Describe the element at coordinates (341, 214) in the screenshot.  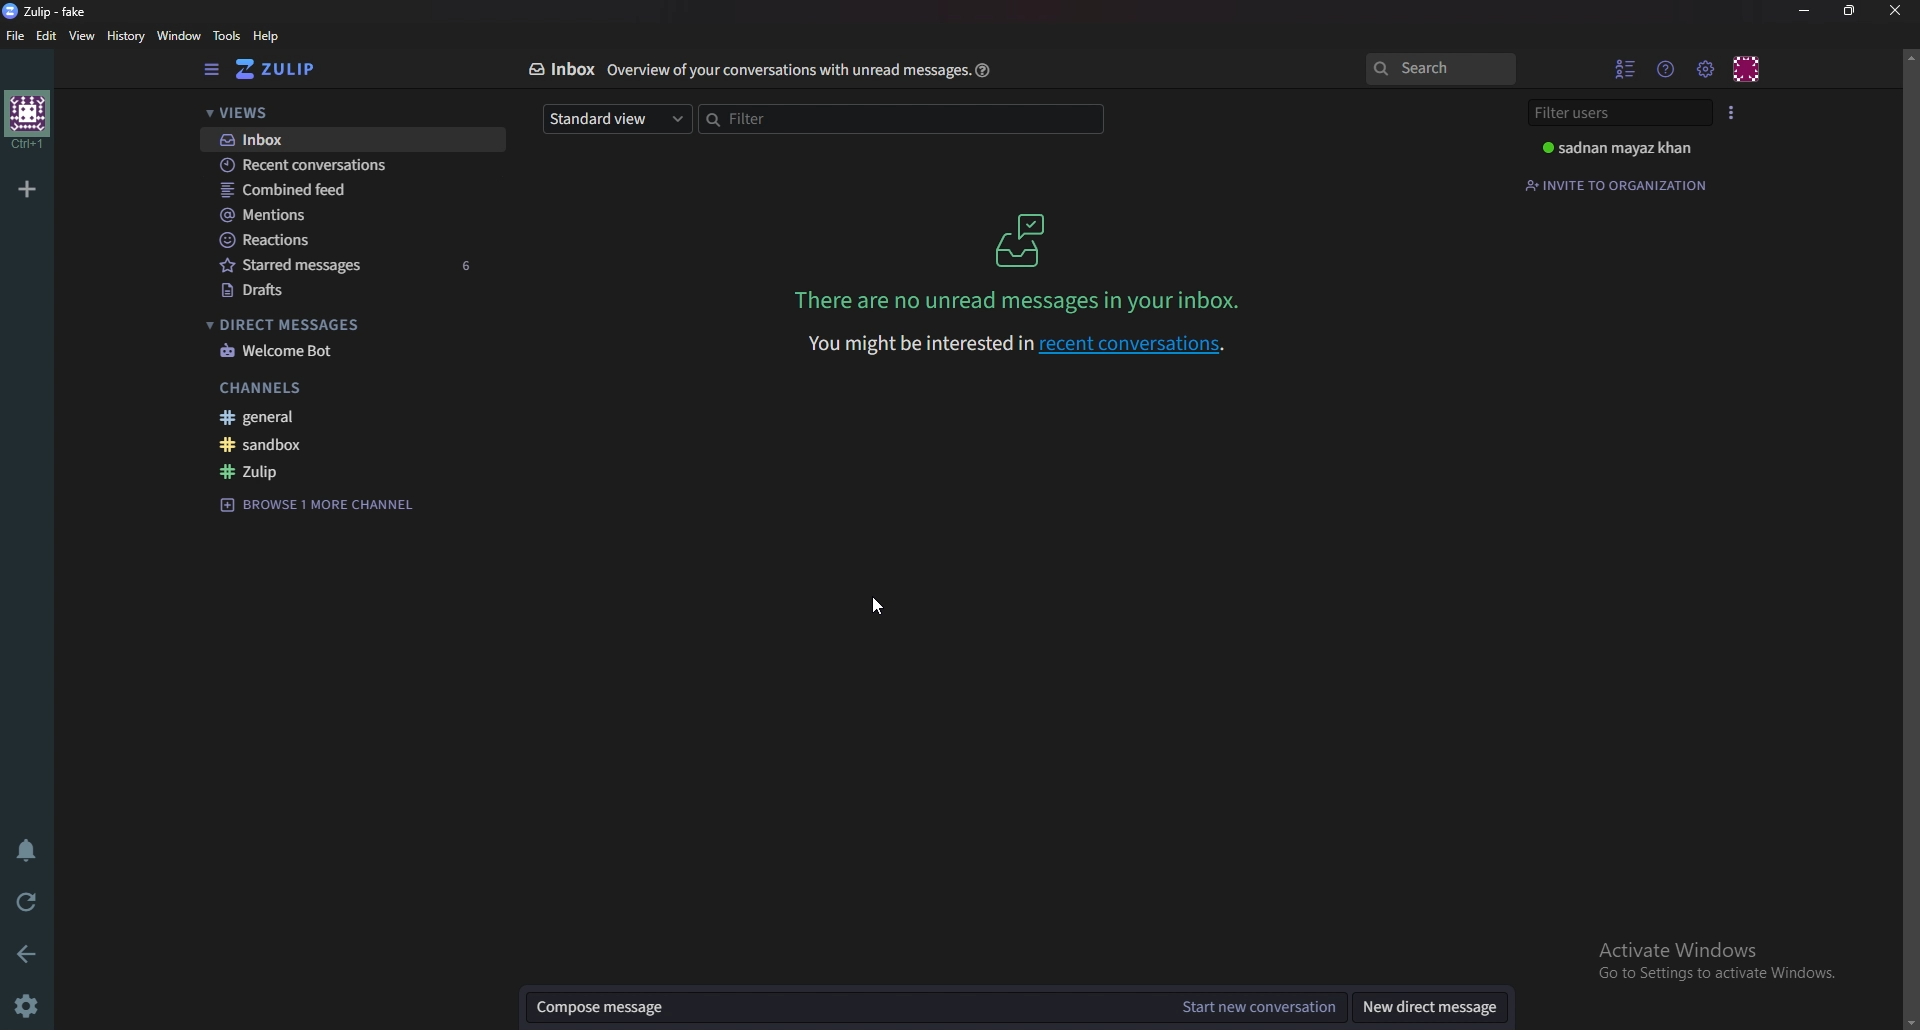
I see `Mentions` at that location.